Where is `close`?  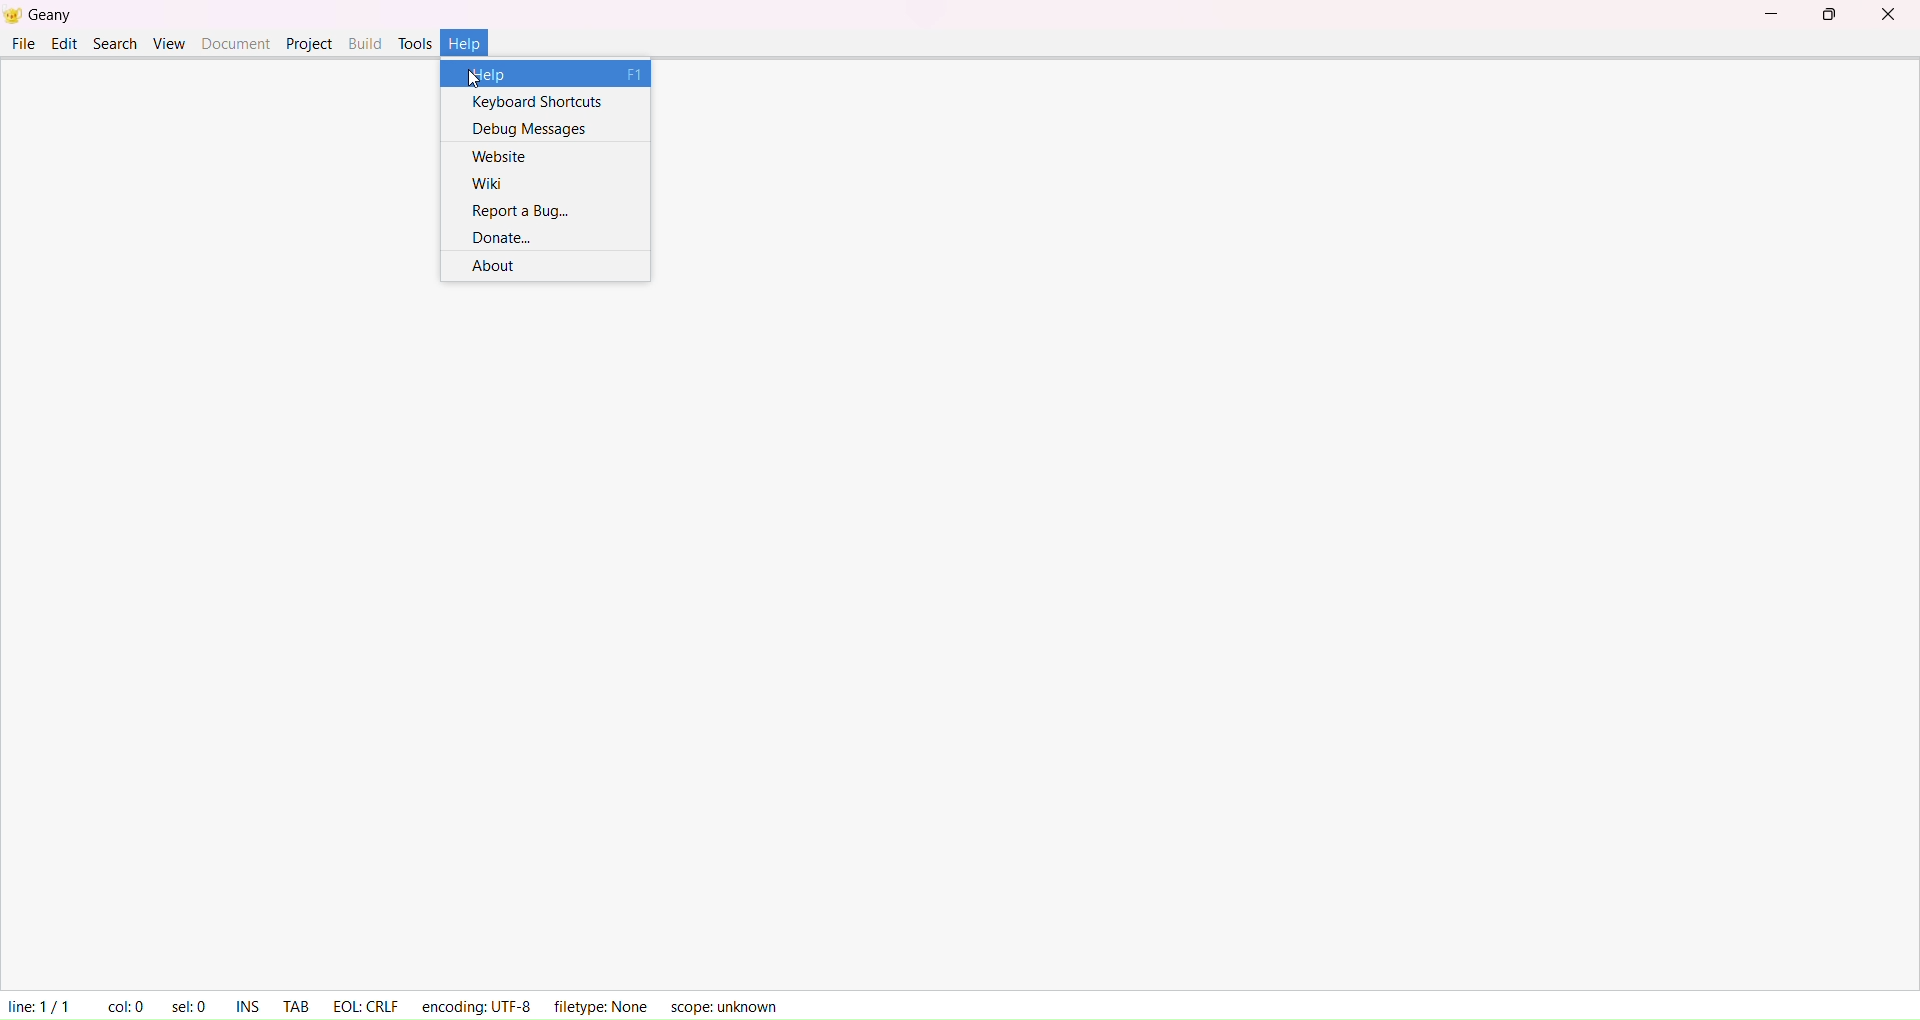
close is located at coordinates (1890, 16).